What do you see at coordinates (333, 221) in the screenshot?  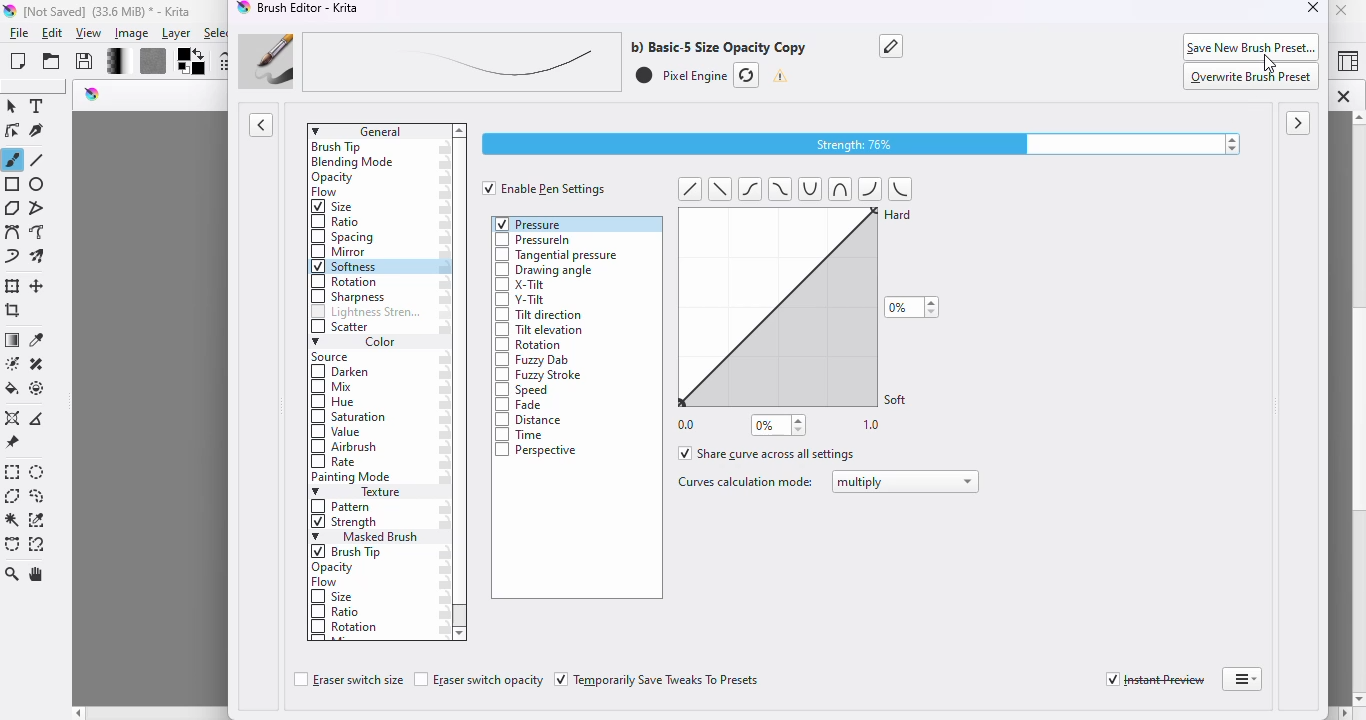 I see `ratio` at bounding box center [333, 221].